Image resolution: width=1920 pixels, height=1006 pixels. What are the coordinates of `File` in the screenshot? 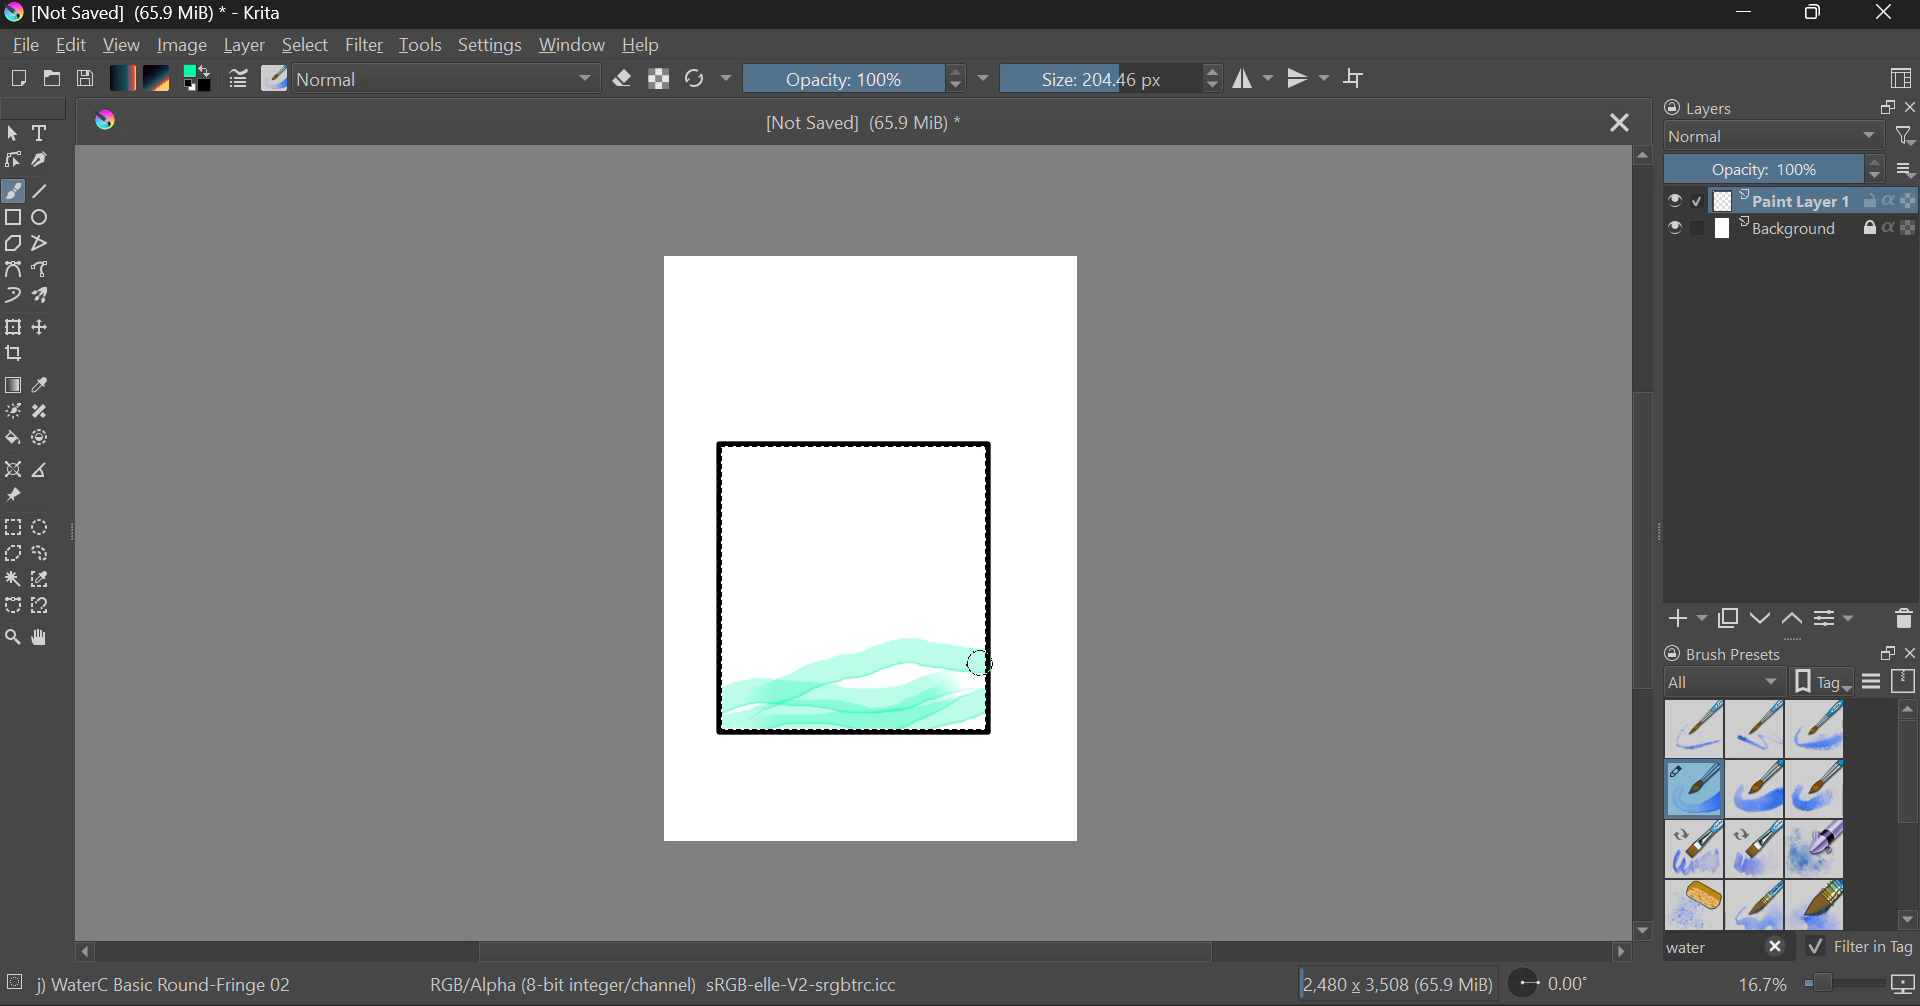 It's located at (26, 48).